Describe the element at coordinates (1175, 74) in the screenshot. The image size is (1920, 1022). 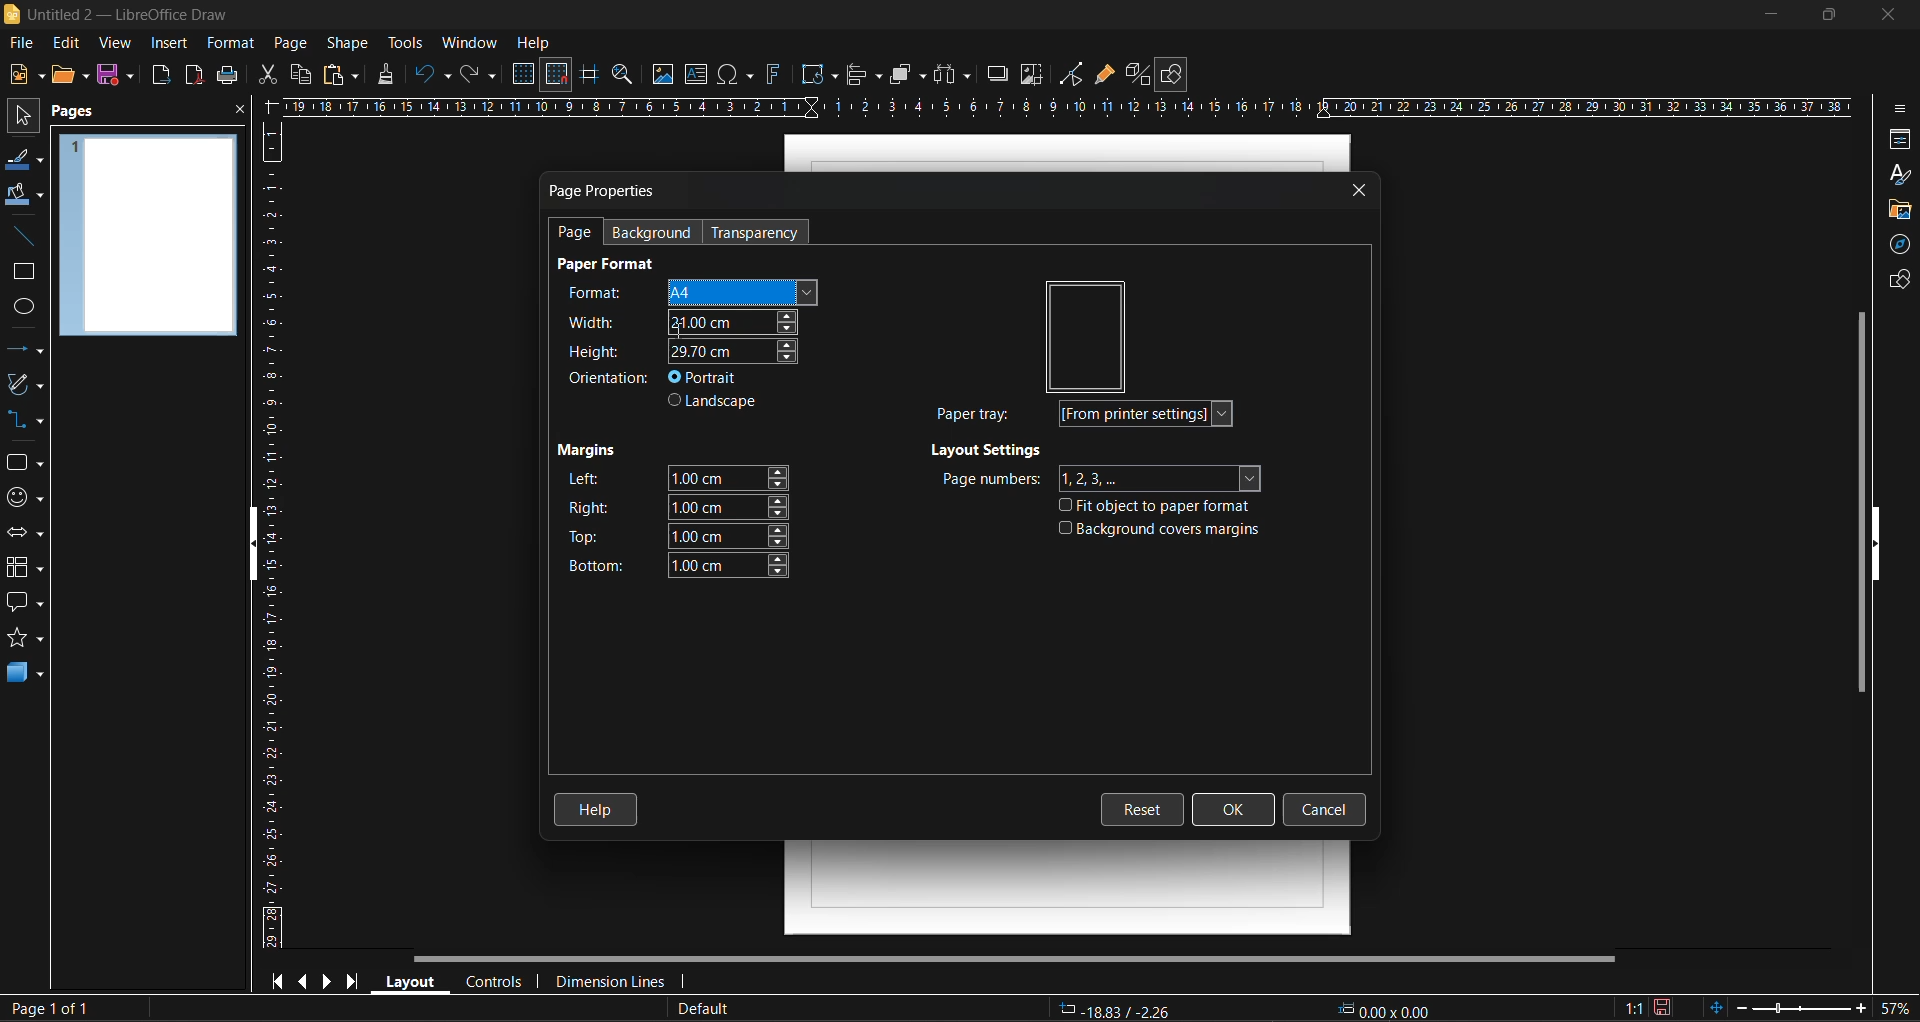
I see `show draw functions` at that location.